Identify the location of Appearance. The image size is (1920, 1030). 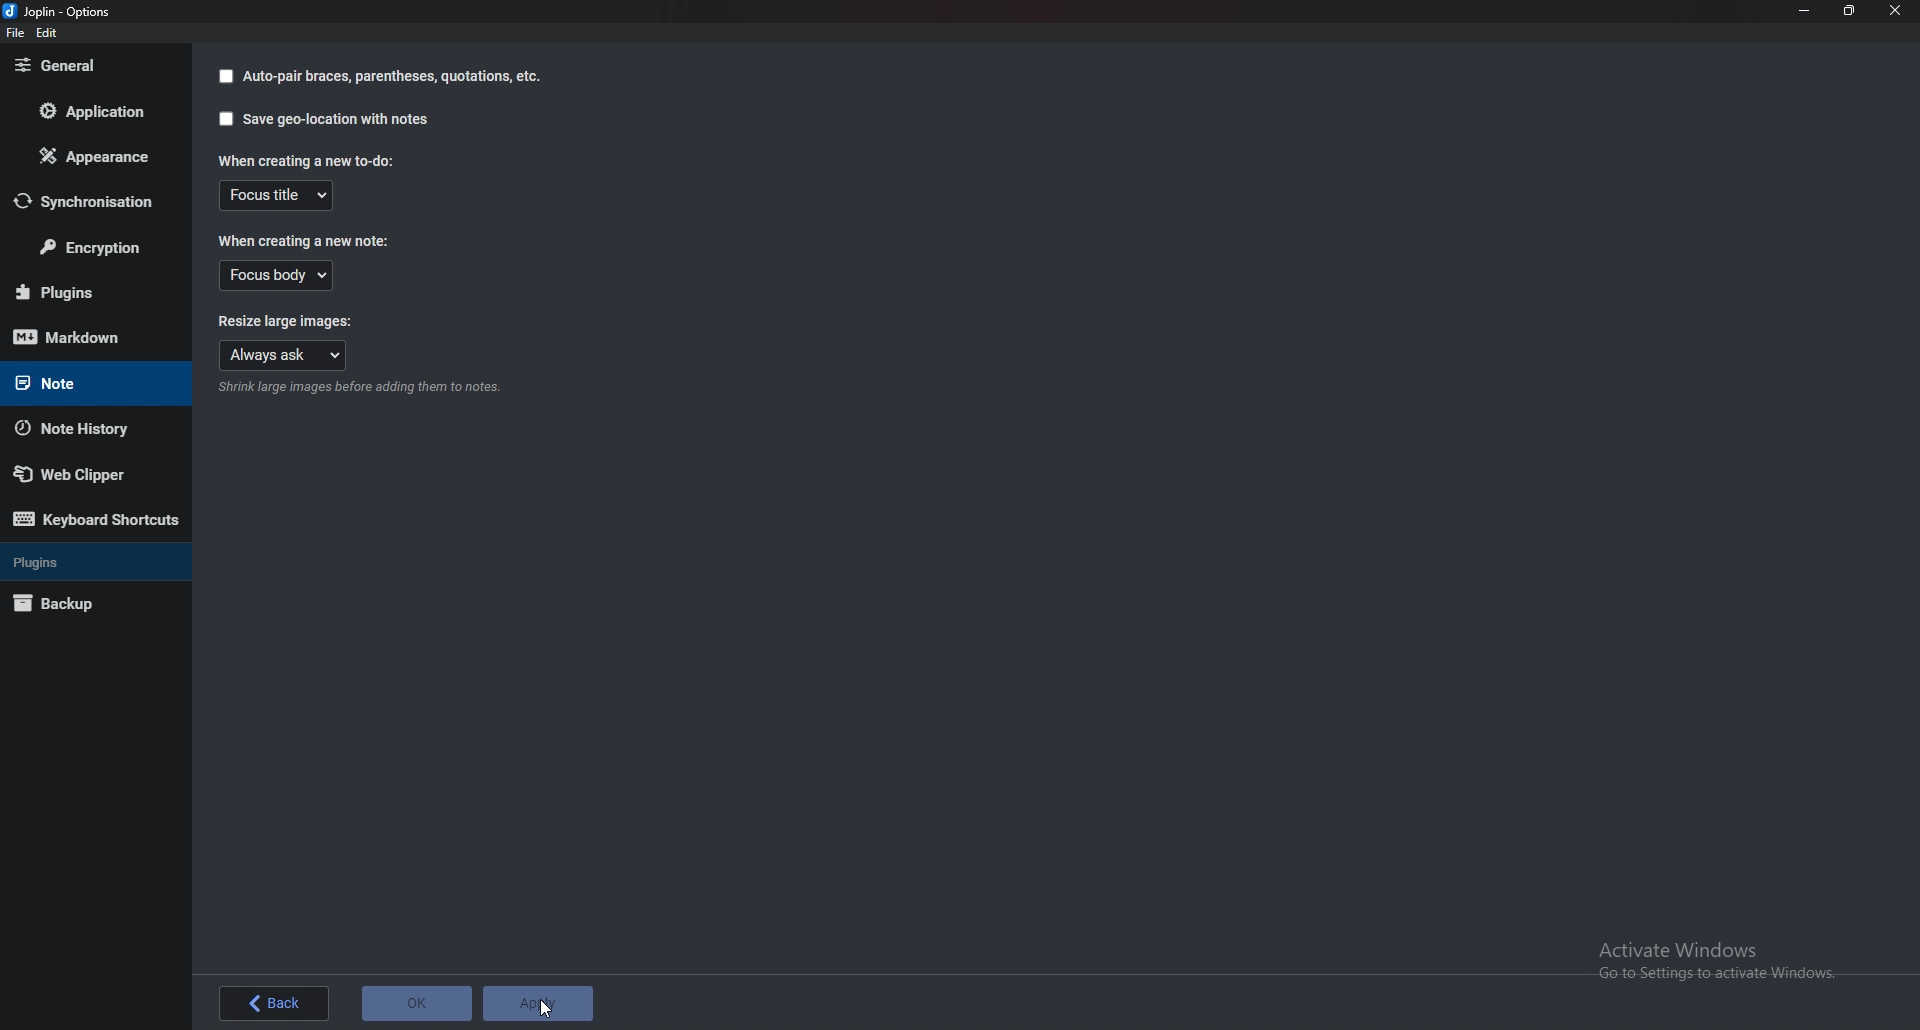
(95, 155).